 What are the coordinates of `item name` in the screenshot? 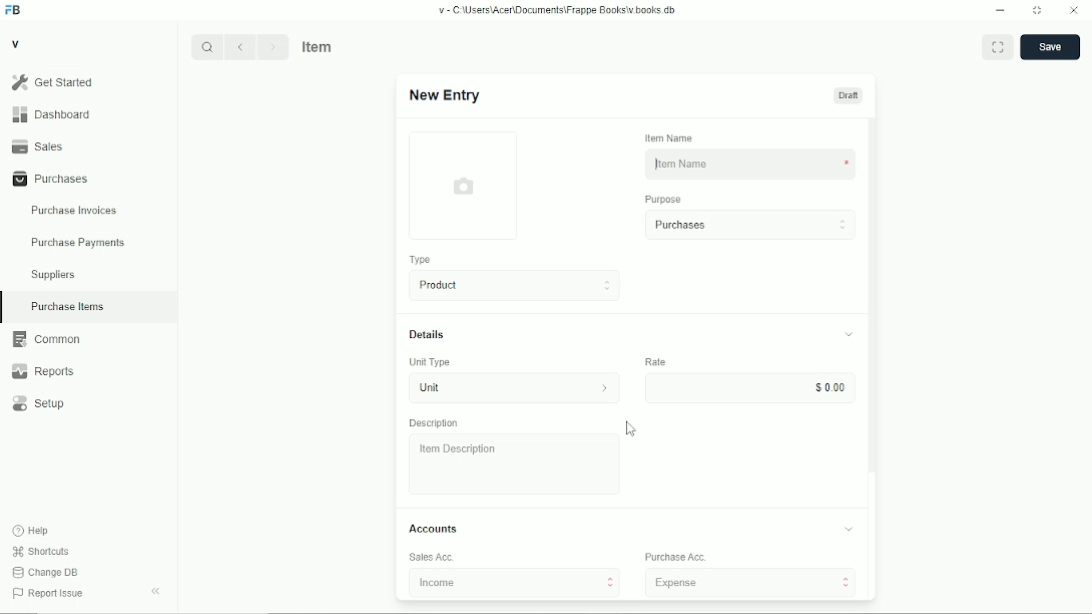 It's located at (734, 164).